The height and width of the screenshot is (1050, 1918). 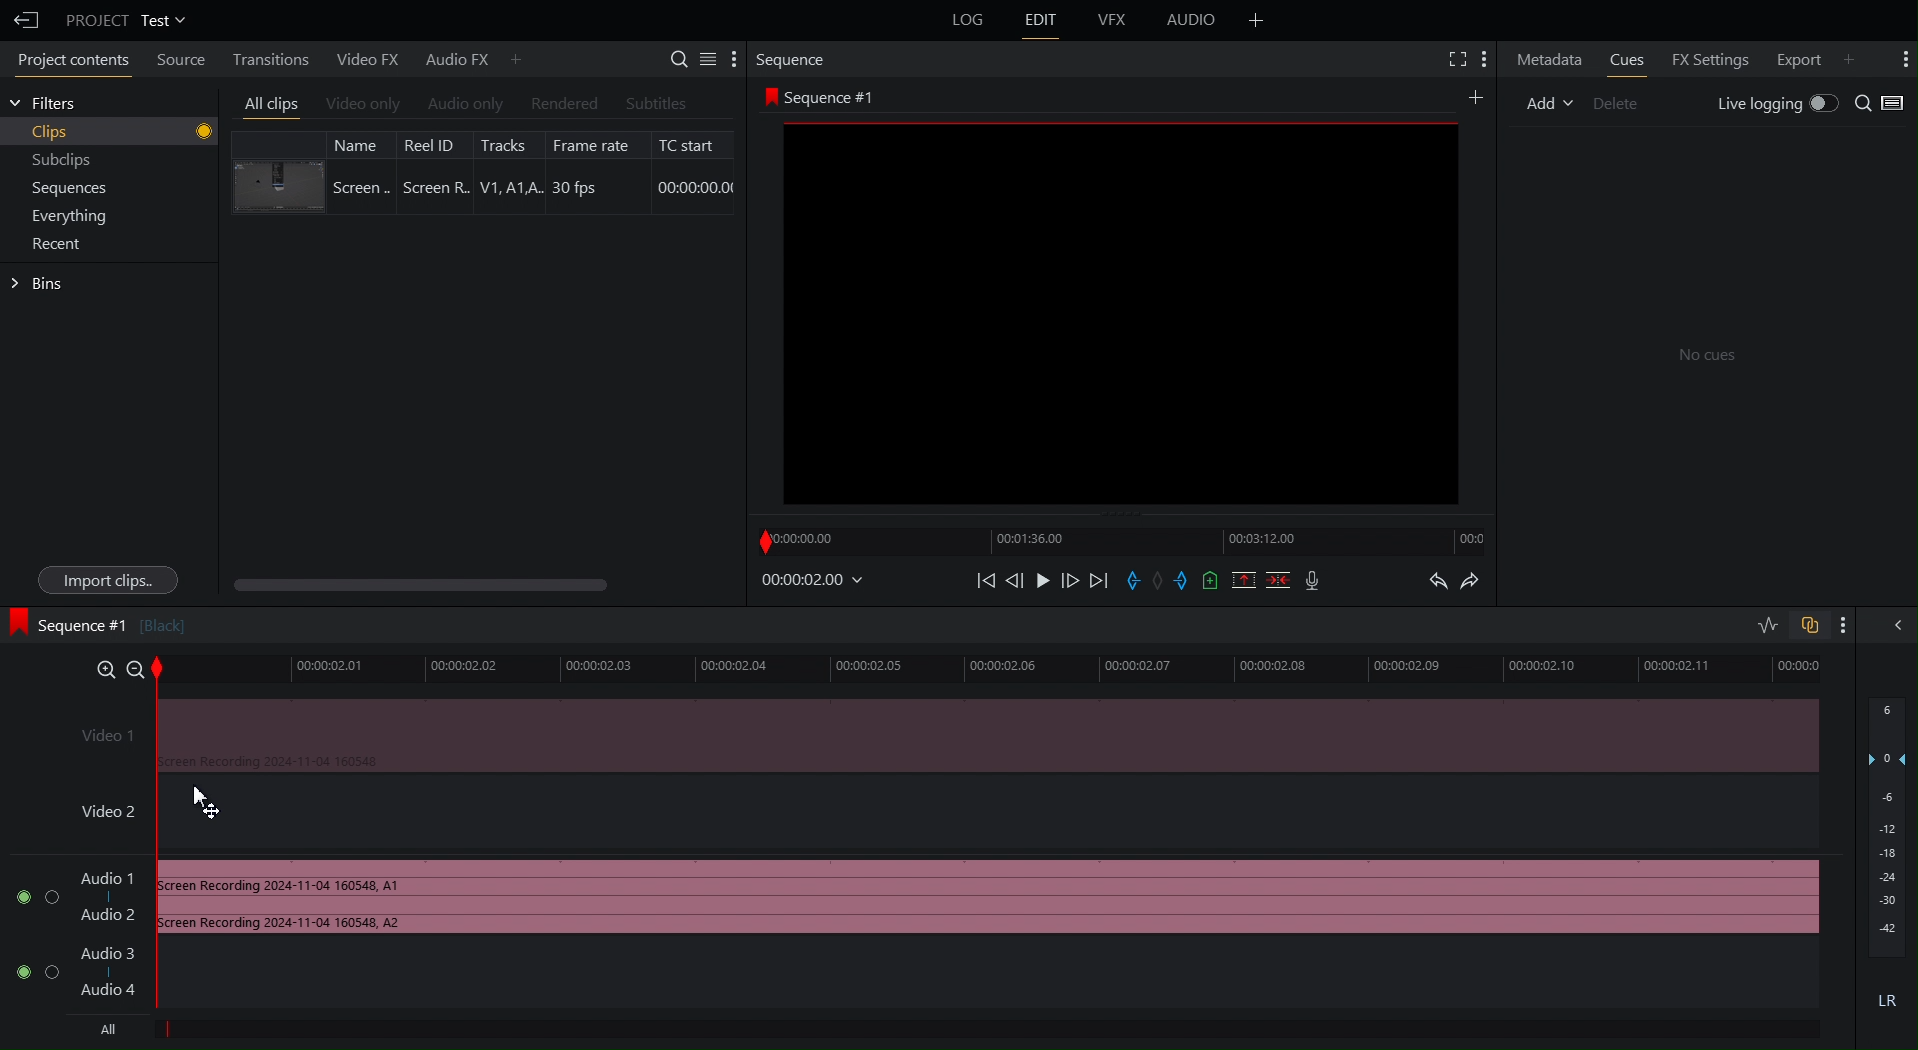 What do you see at coordinates (1454, 61) in the screenshot?
I see `Fullscreen` at bounding box center [1454, 61].